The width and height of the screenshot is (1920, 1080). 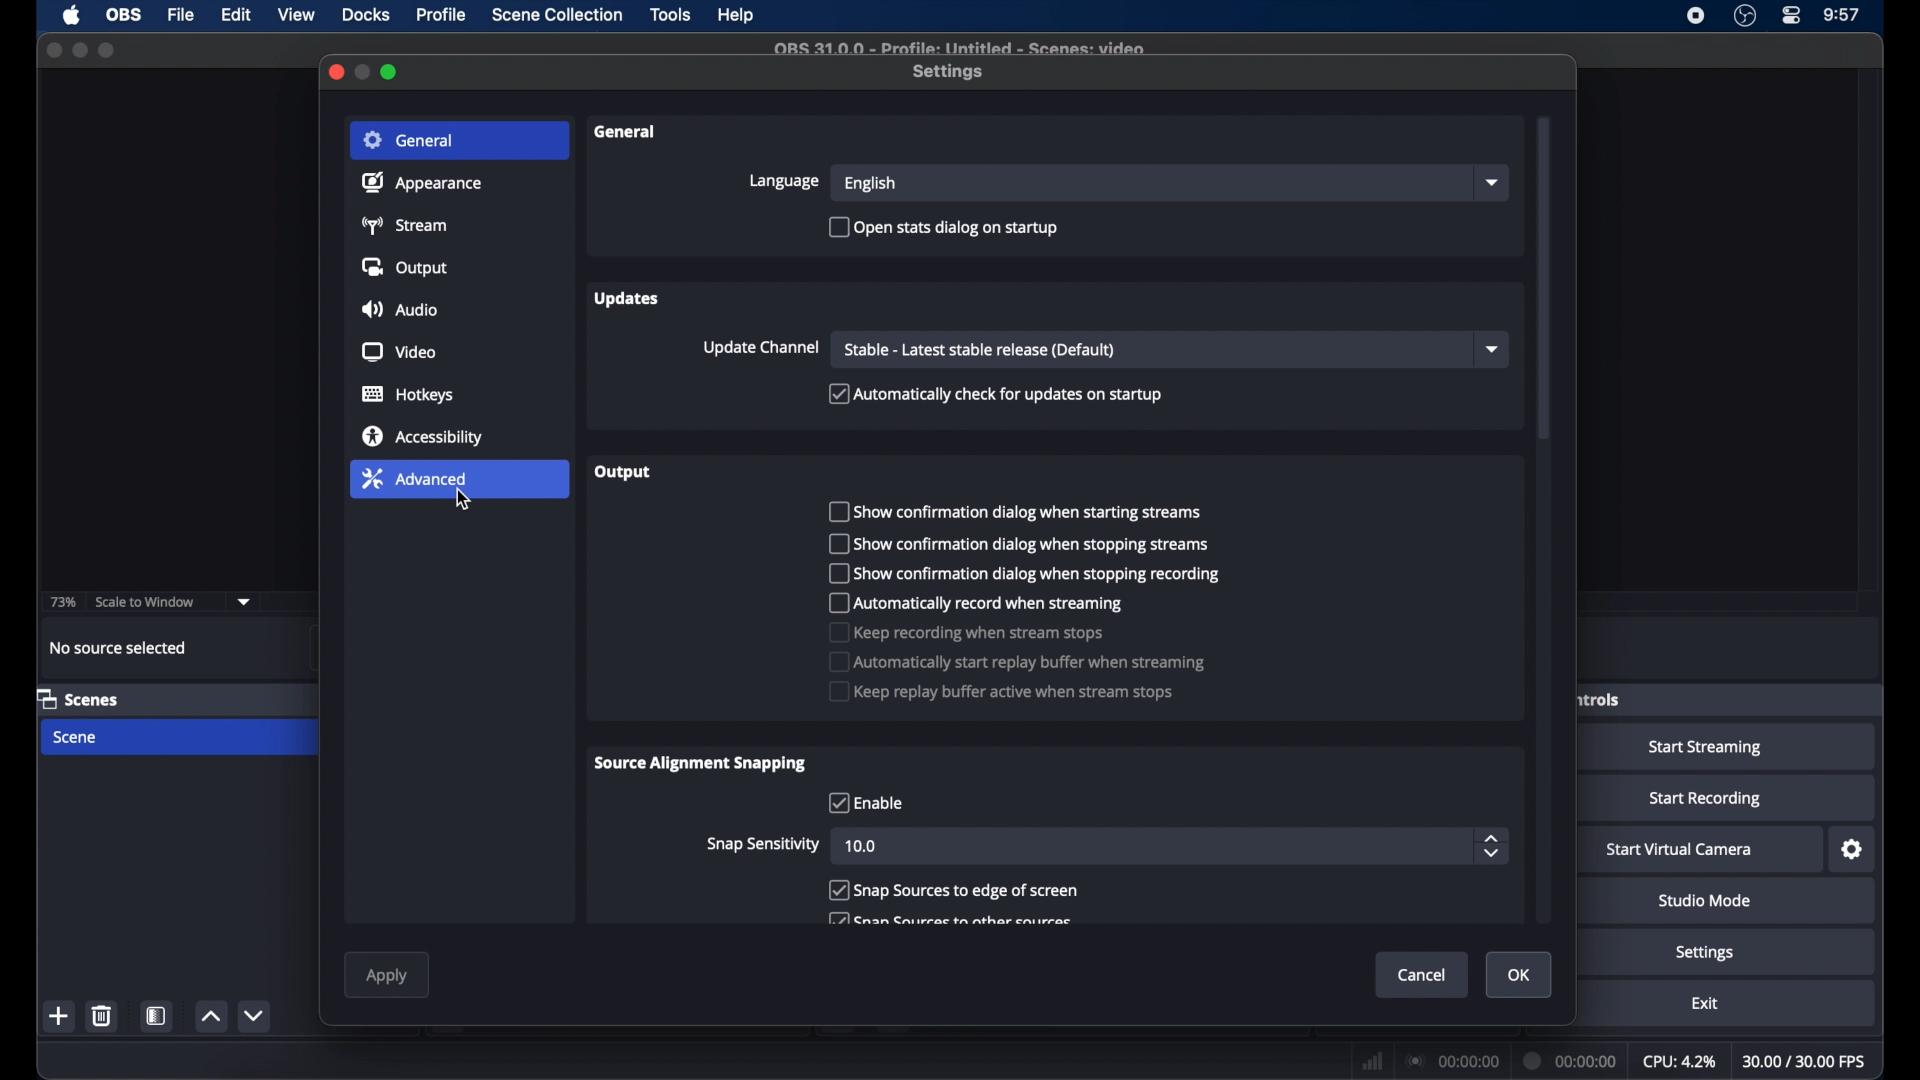 I want to click on checkbox, so click(x=952, y=921).